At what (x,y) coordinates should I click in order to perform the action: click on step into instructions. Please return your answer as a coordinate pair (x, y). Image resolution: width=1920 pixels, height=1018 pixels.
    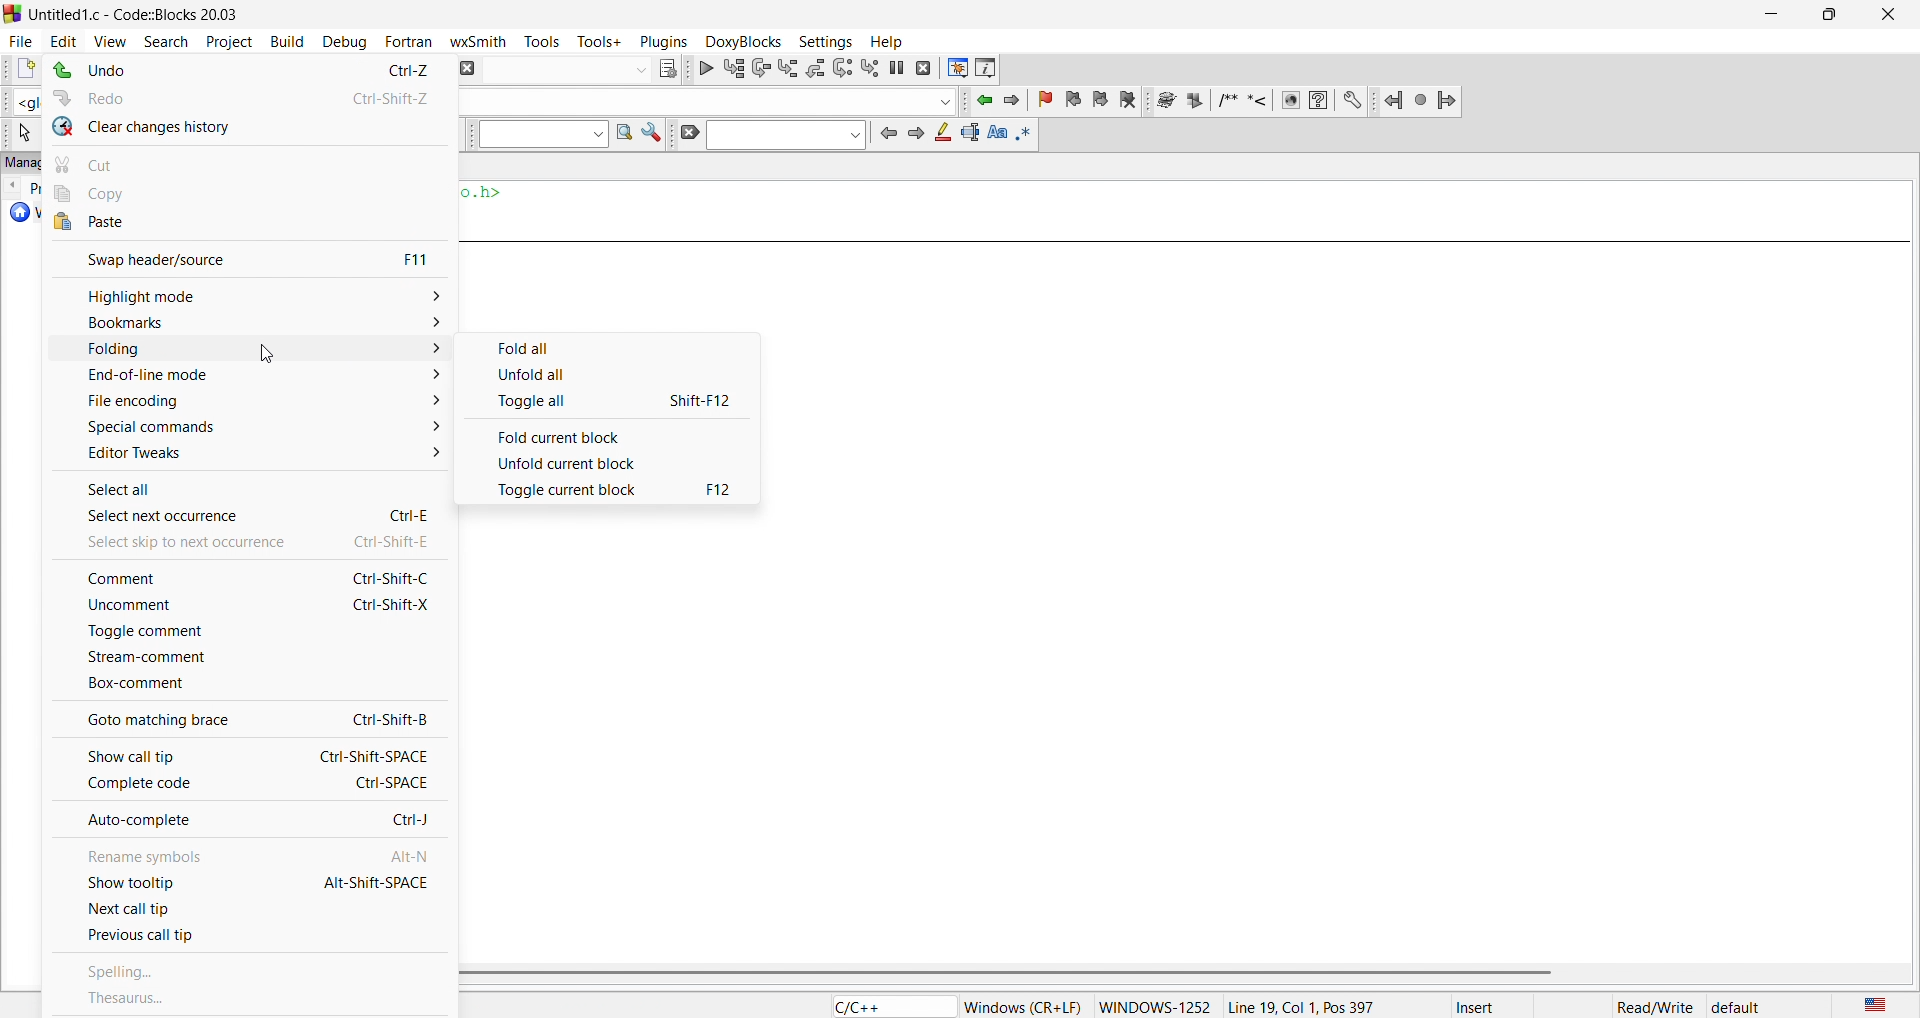
    Looking at the image, I should click on (871, 67).